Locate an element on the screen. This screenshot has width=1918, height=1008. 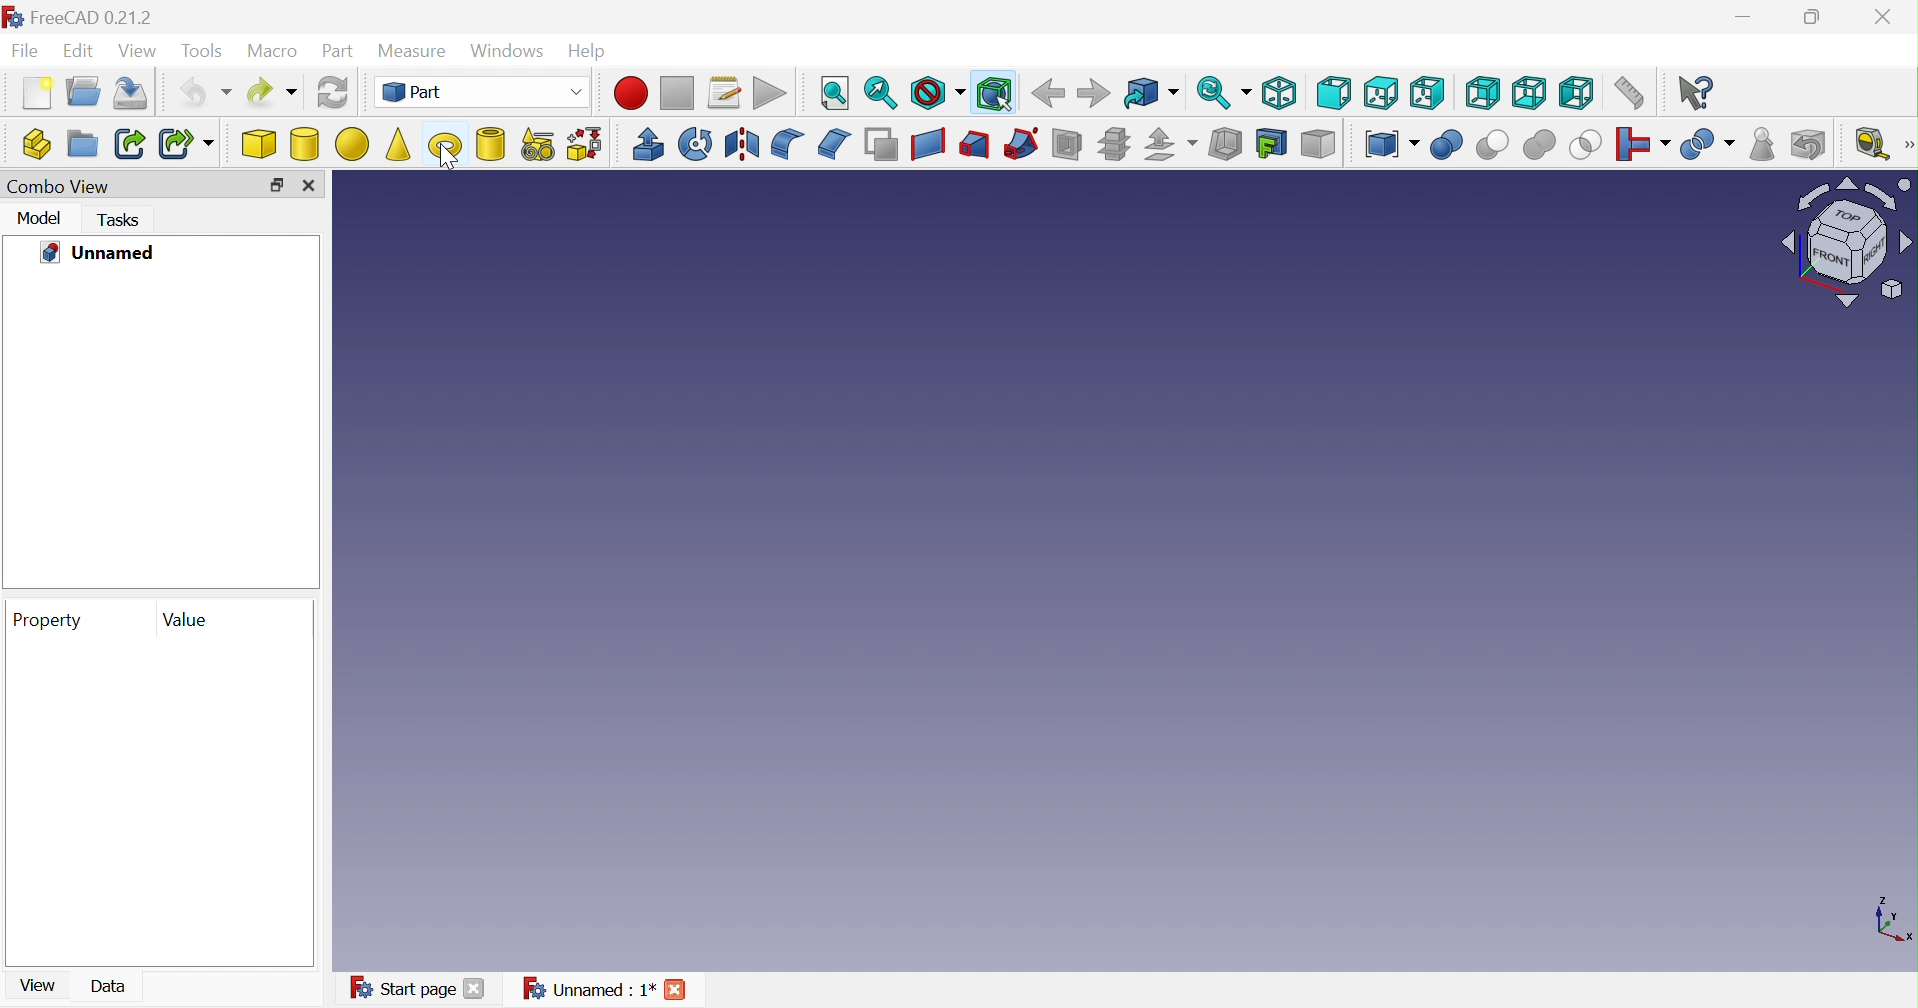
Draw style is located at coordinates (936, 92).